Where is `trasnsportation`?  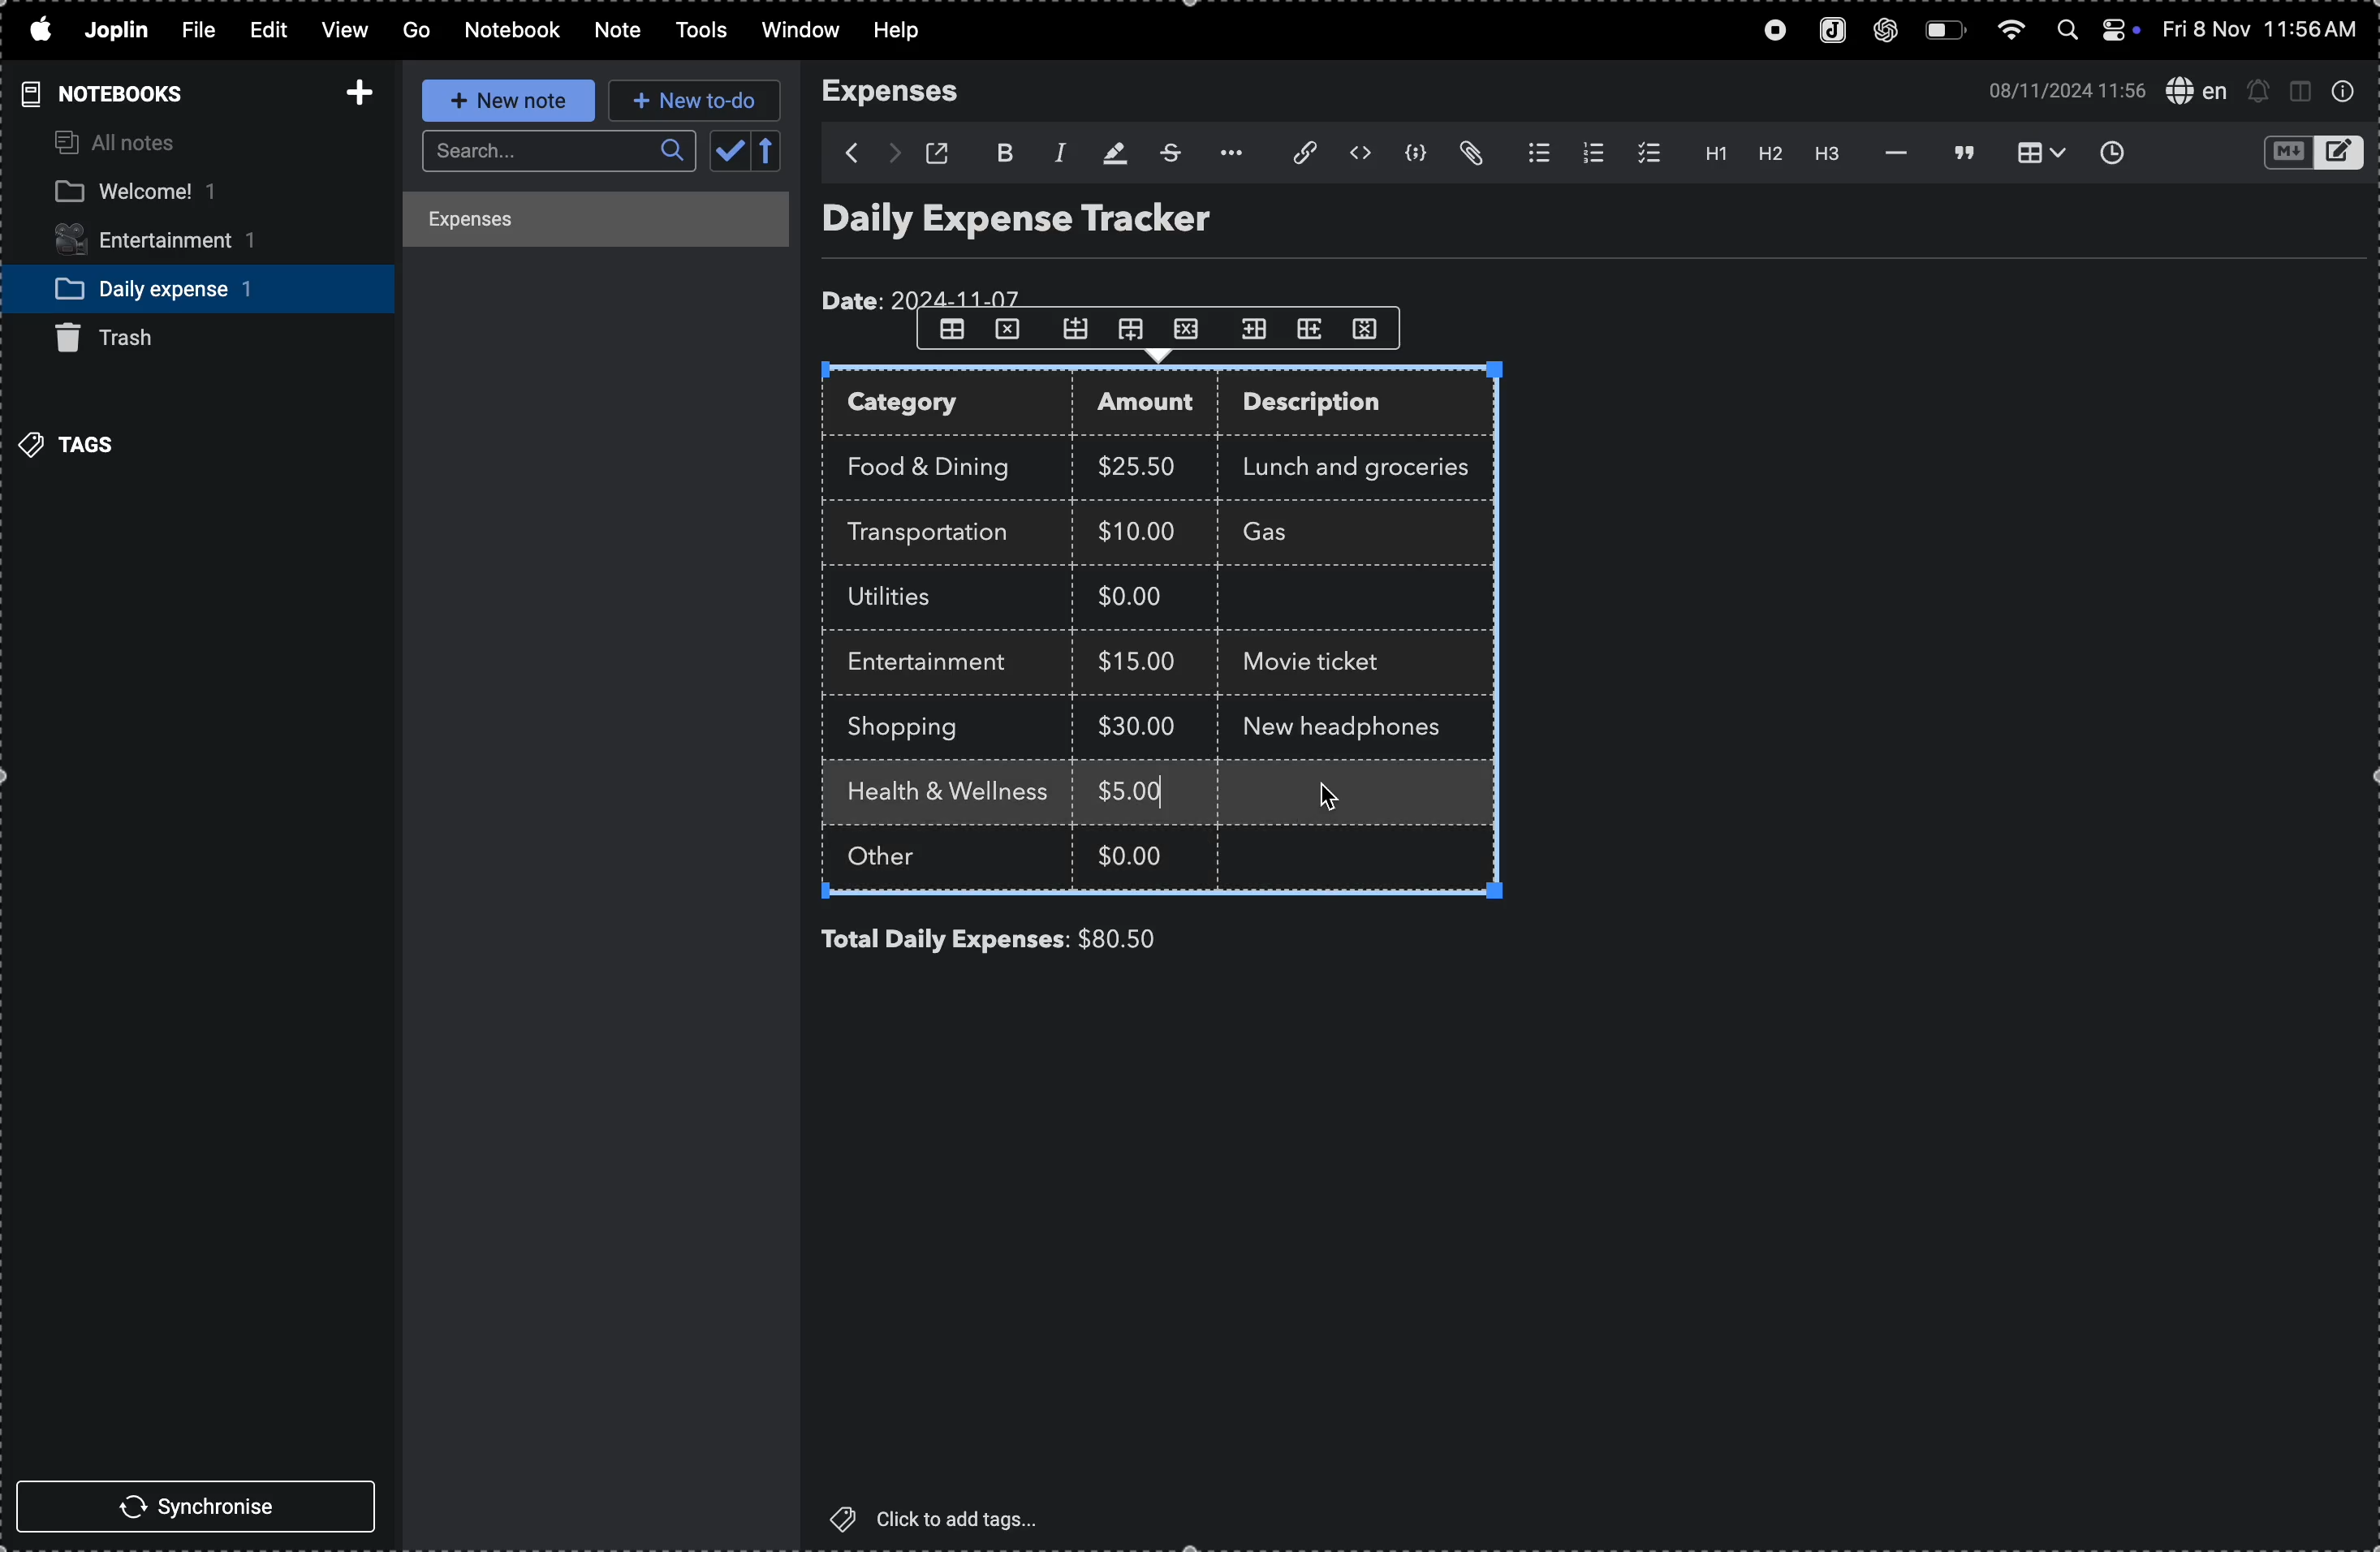
trasnsportation is located at coordinates (939, 533).